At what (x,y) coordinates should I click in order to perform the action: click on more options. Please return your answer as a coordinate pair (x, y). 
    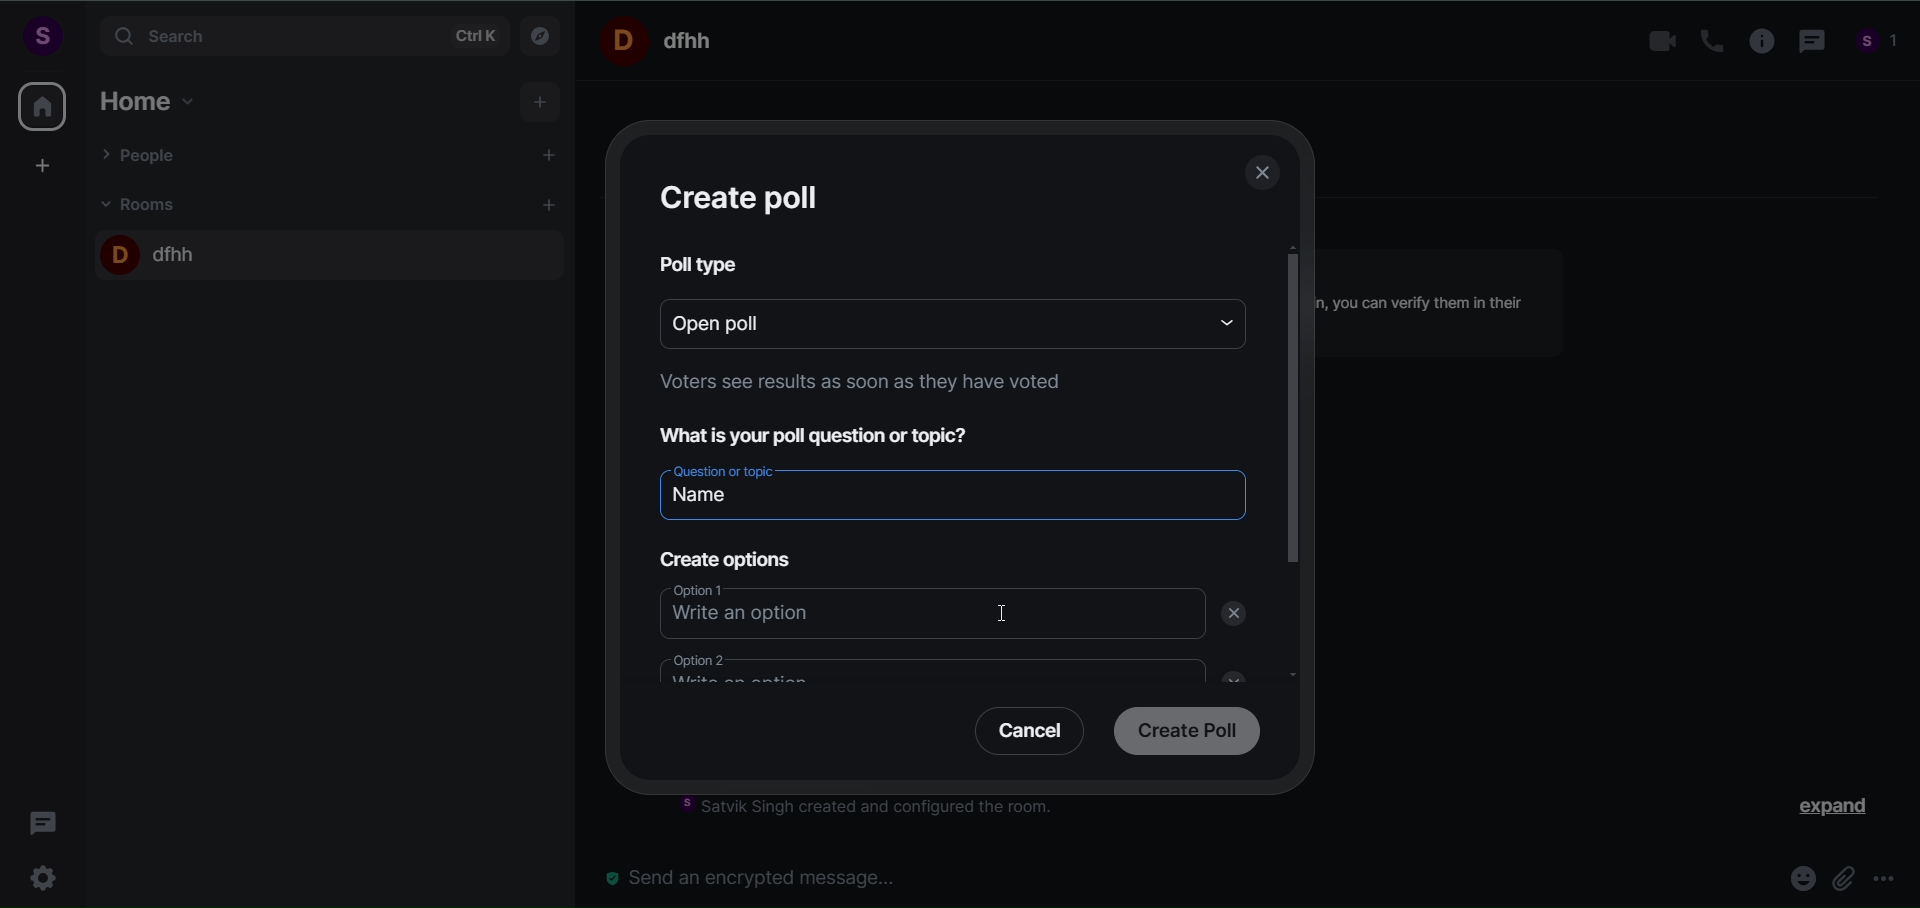
    Looking at the image, I should click on (1884, 881).